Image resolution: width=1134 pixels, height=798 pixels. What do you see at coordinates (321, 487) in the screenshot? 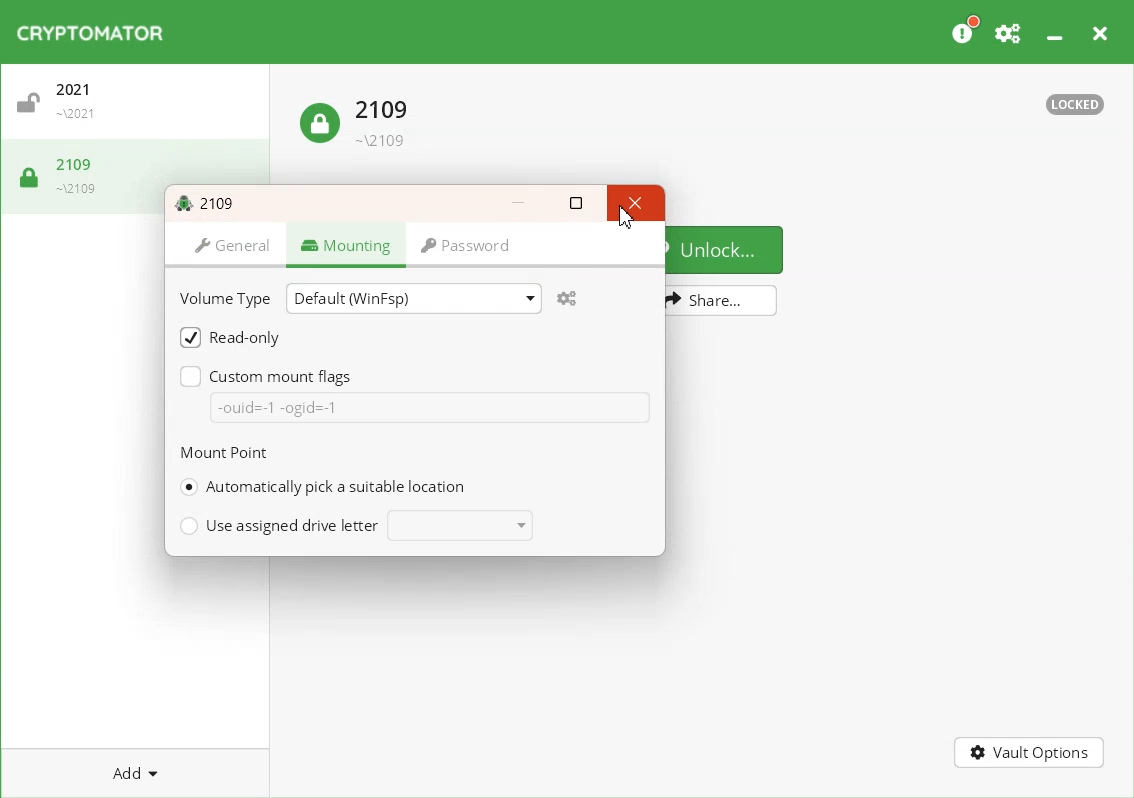
I see `Automatically pick a suitable location l` at bounding box center [321, 487].